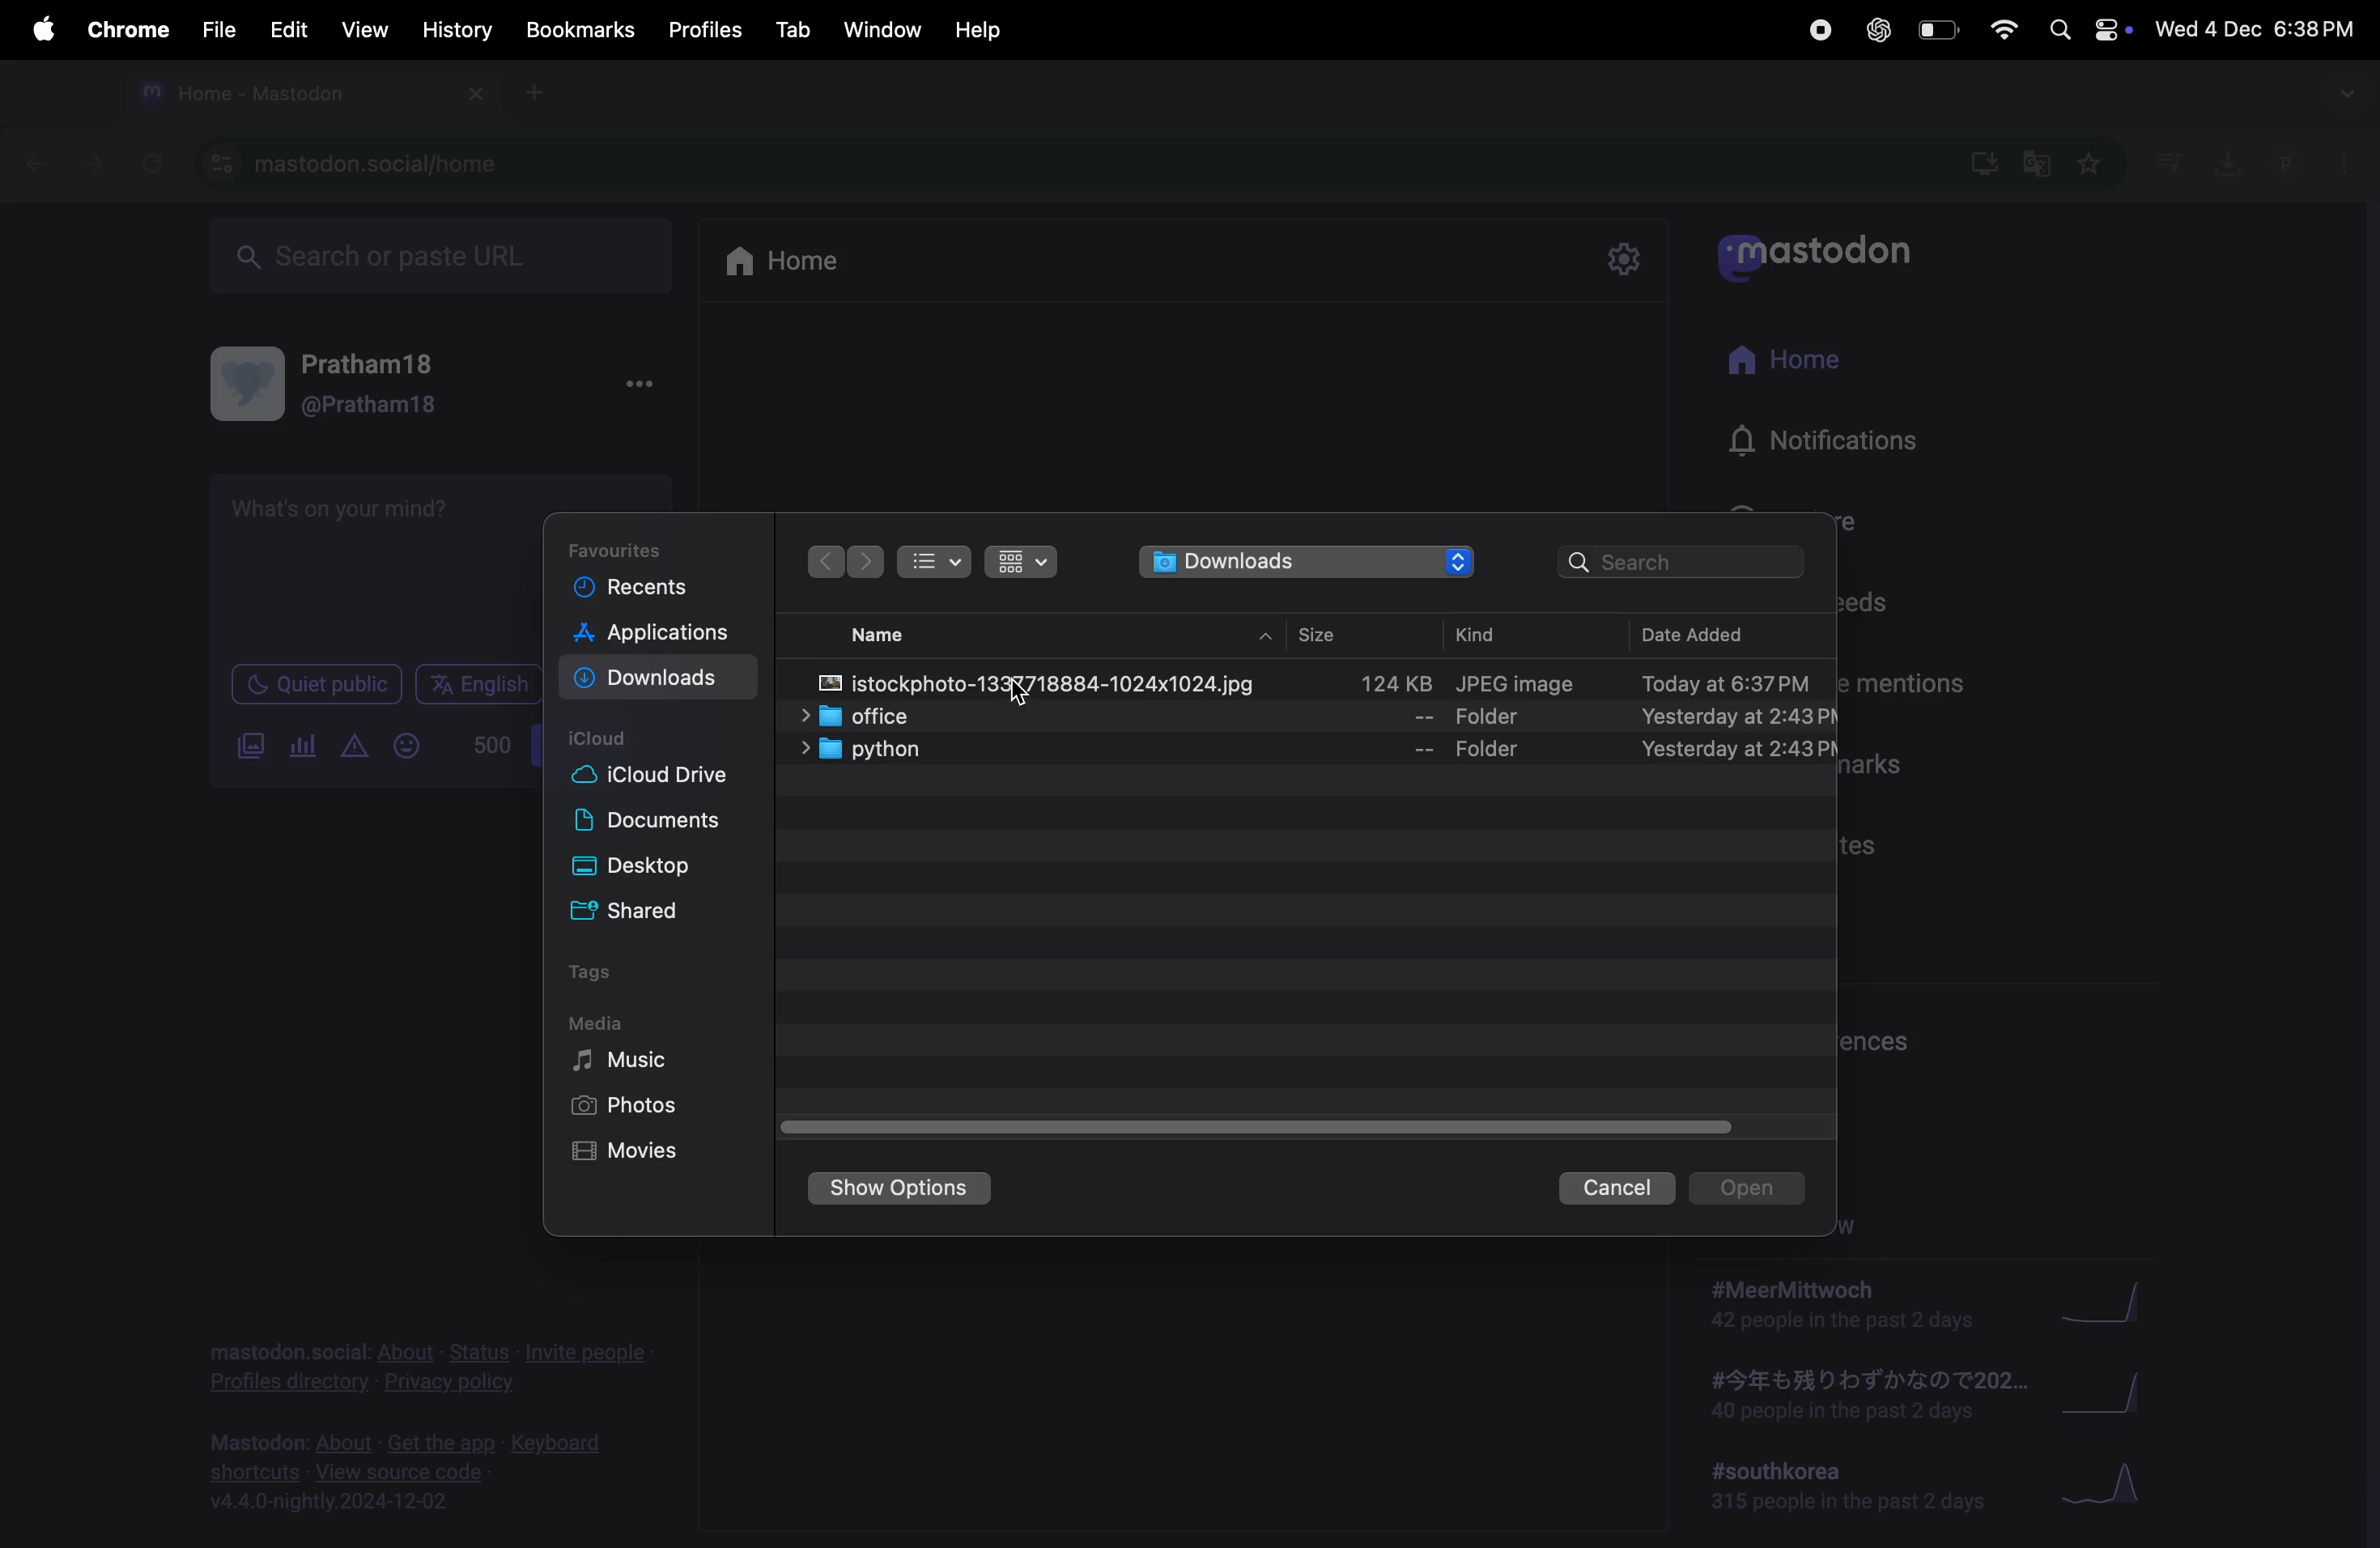 The height and width of the screenshot is (1548, 2380). What do you see at coordinates (886, 28) in the screenshot?
I see `window` at bounding box center [886, 28].